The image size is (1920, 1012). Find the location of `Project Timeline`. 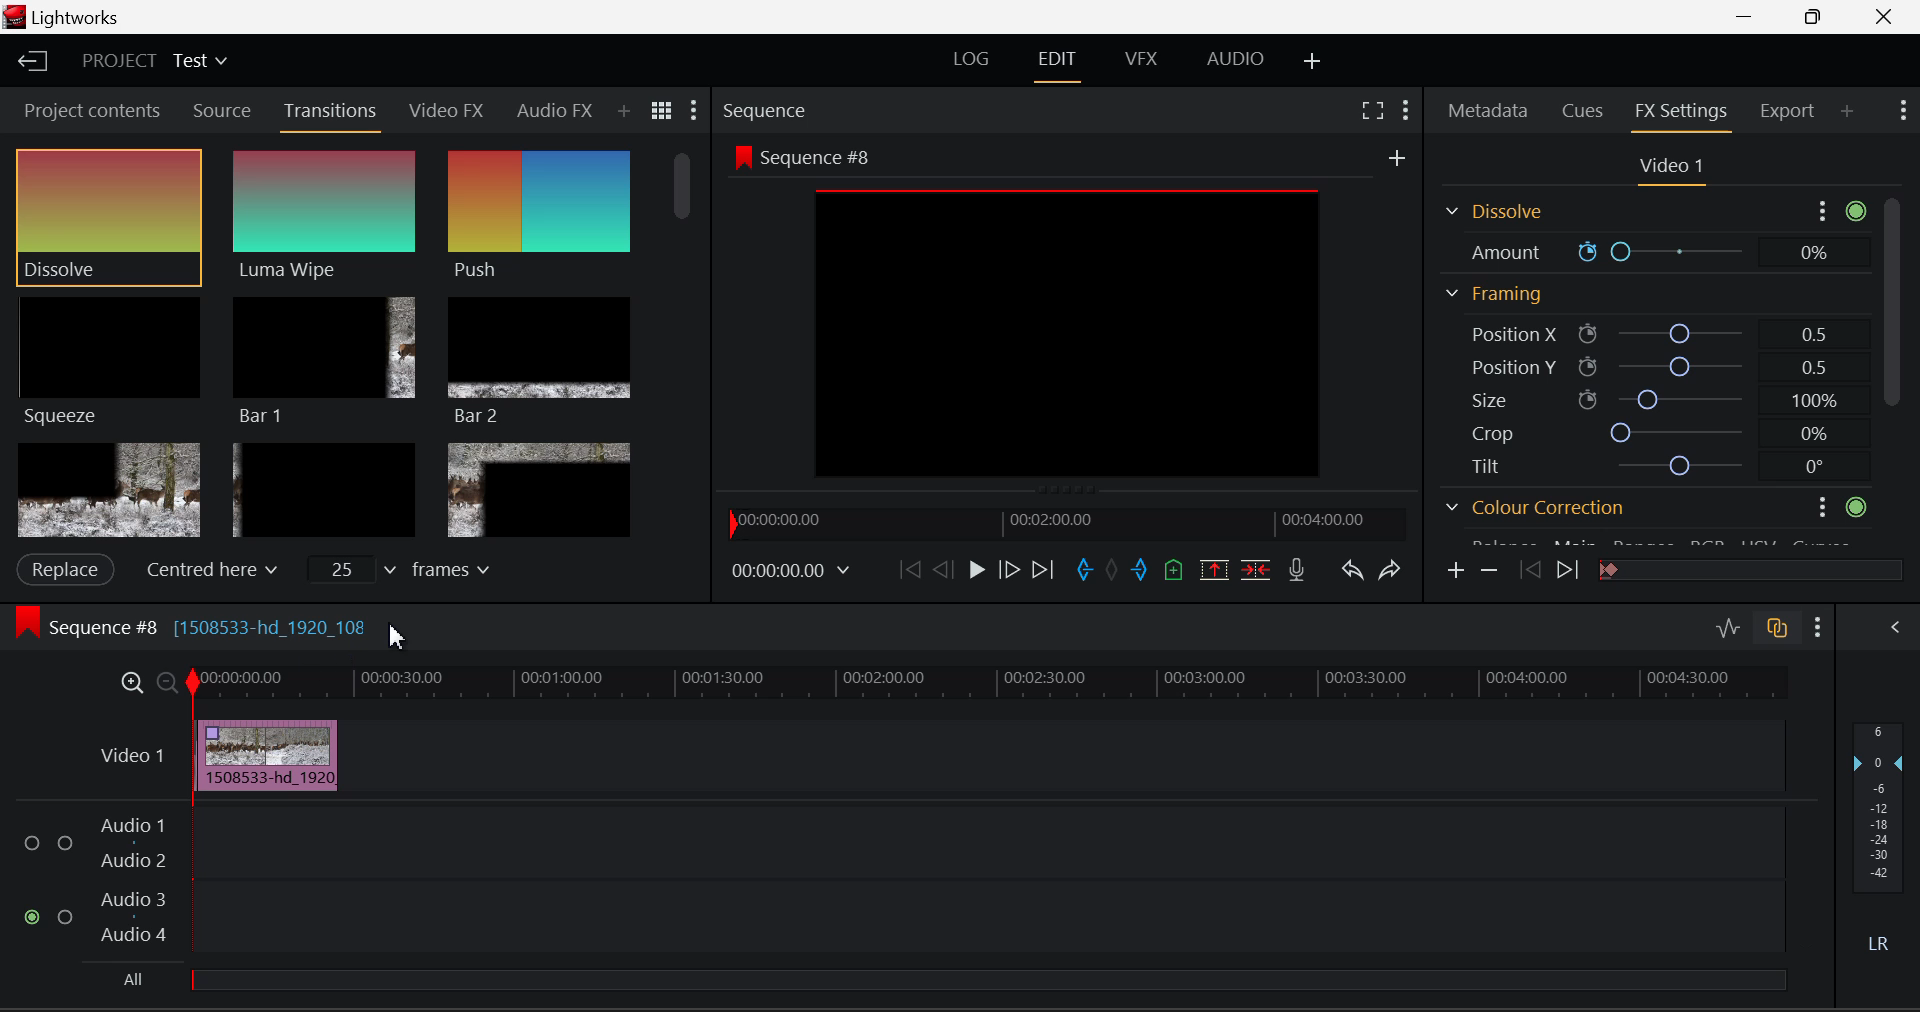

Project Timeline is located at coordinates (984, 685).